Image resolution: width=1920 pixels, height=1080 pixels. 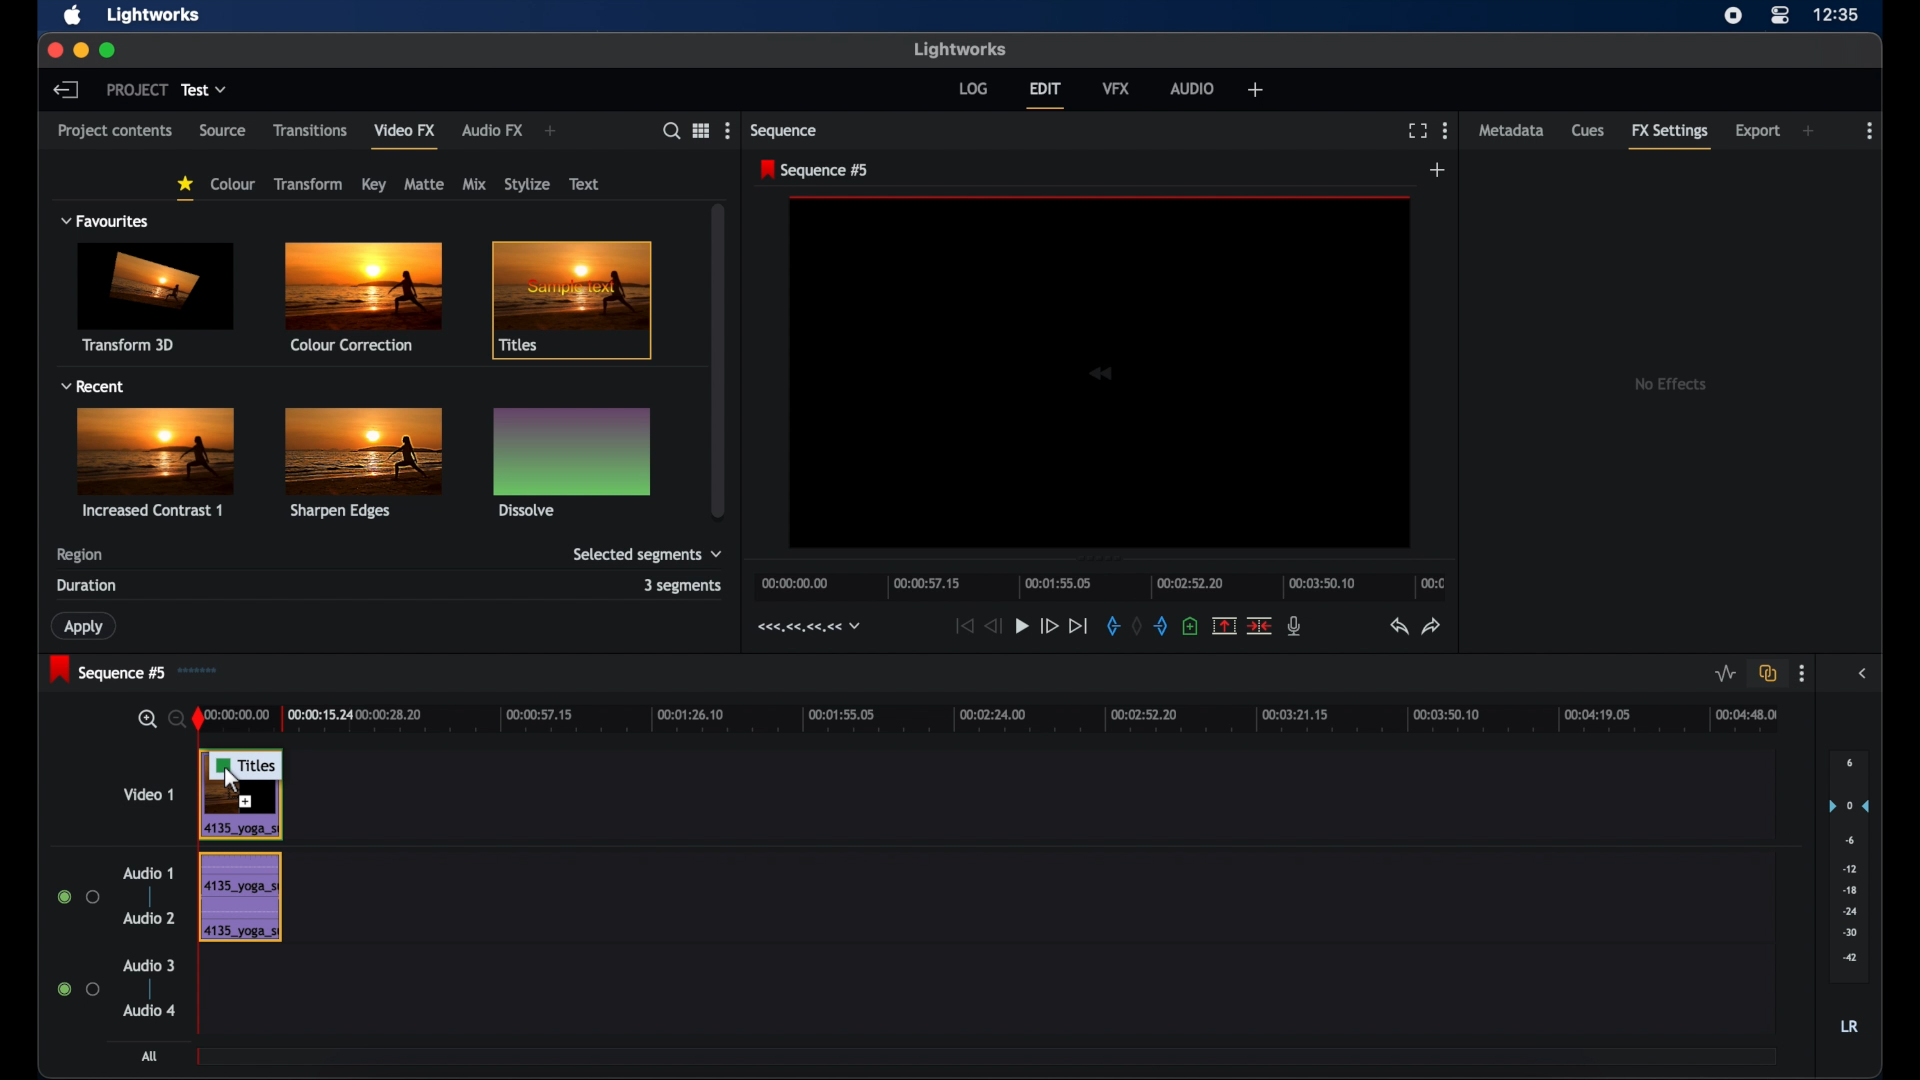 What do you see at coordinates (1256, 90) in the screenshot?
I see `add` at bounding box center [1256, 90].